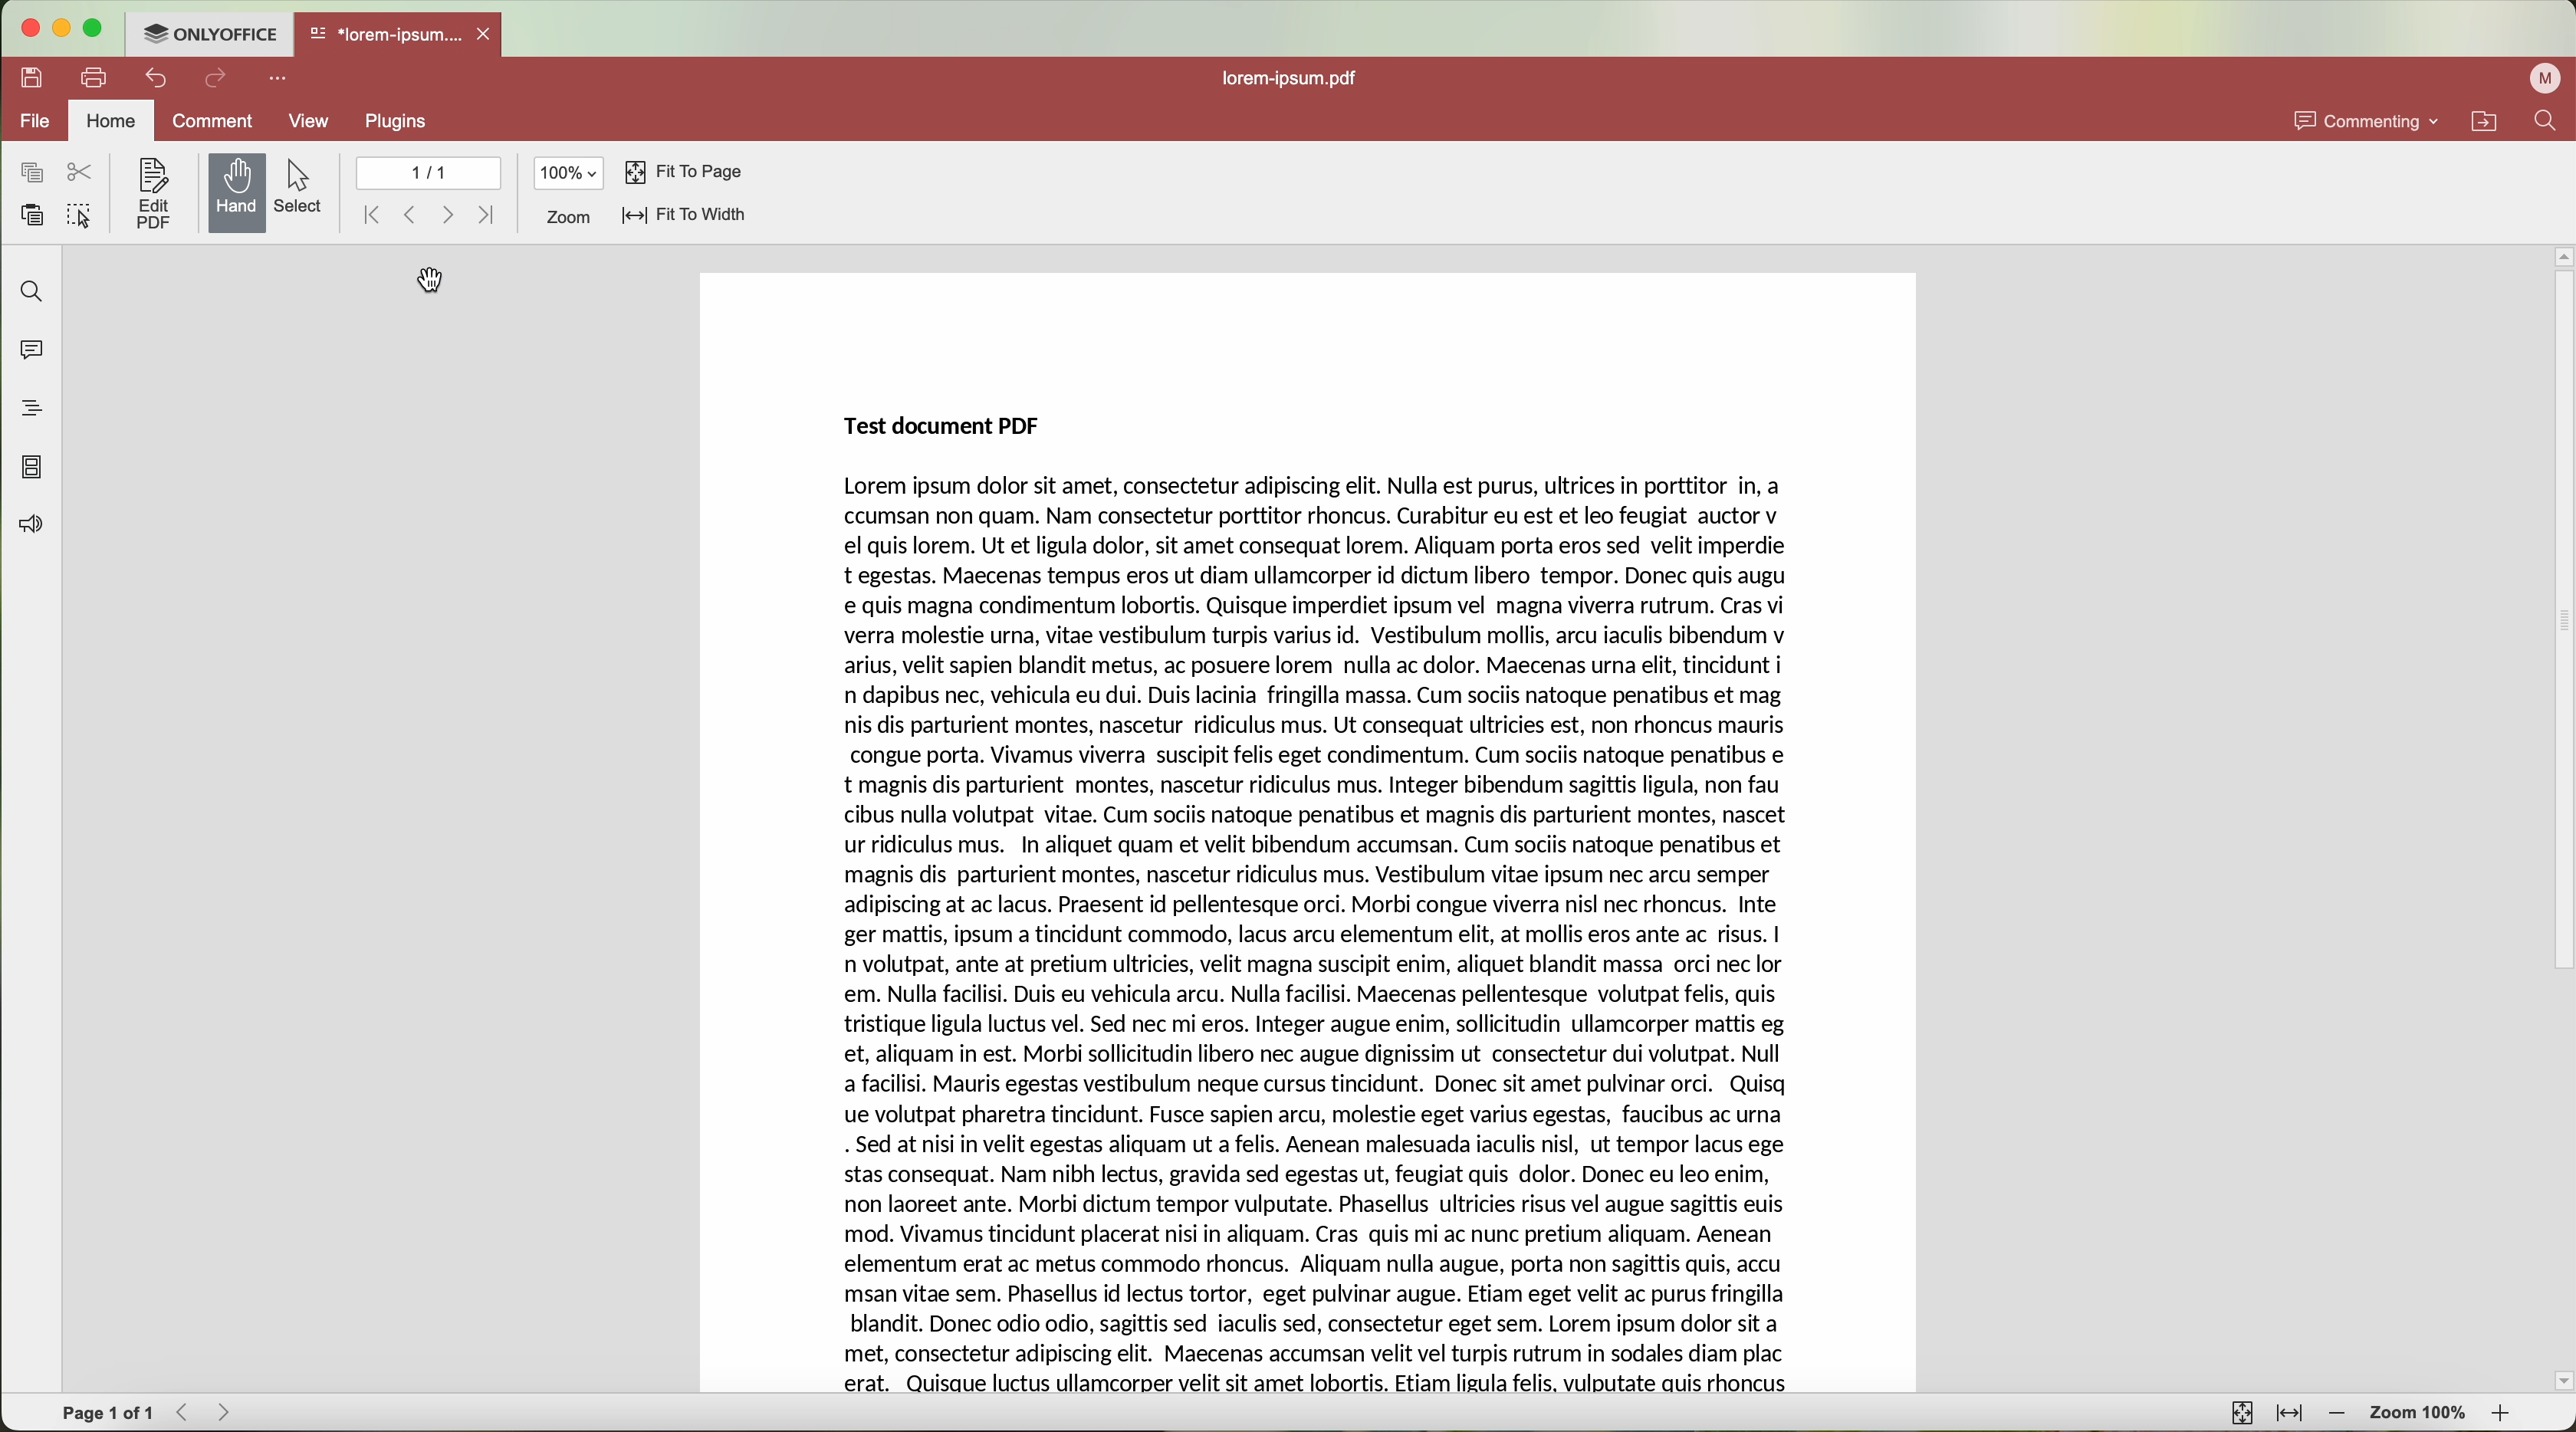  What do you see at coordinates (2243, 1412) in the screenshot?
I see `fit to page` at bounding box center [2243, 1412].